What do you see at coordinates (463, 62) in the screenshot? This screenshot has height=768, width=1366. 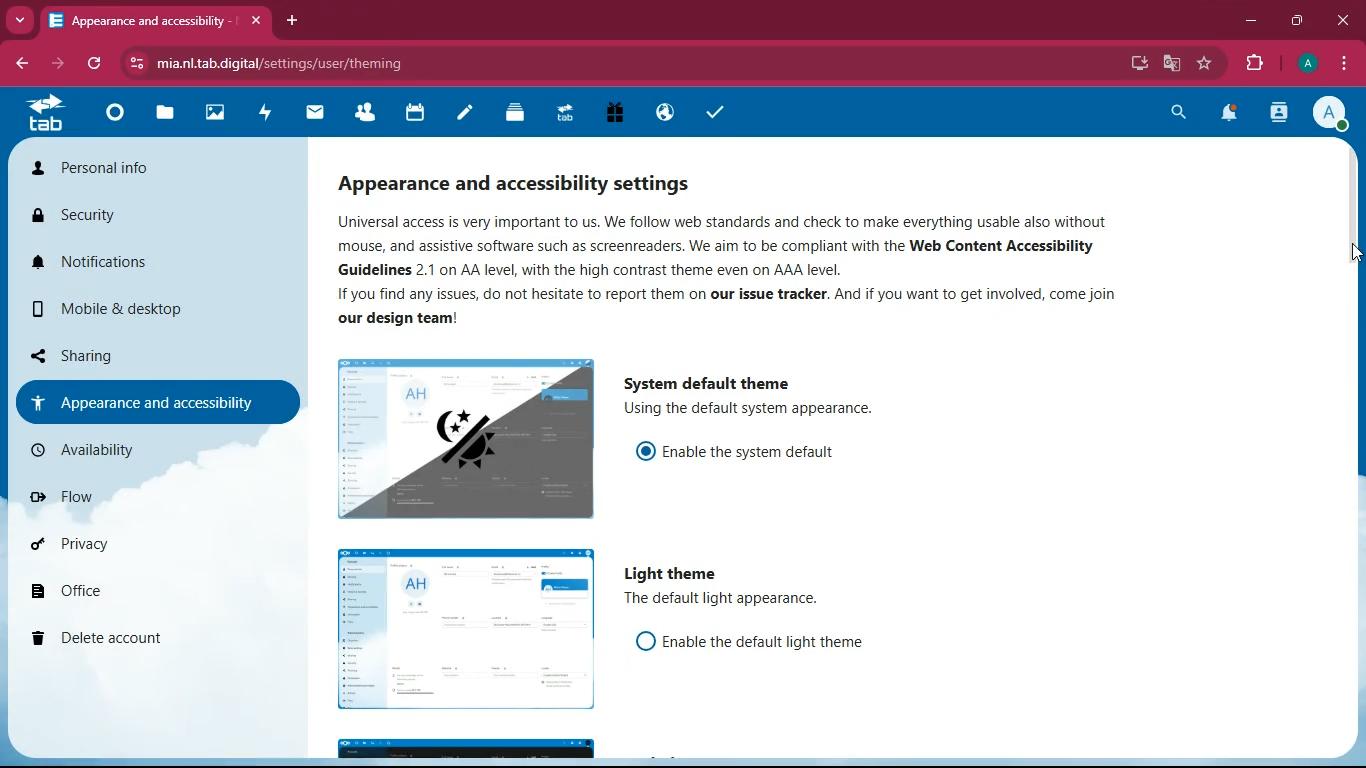 I see `url` at bounding box center [463, 62].